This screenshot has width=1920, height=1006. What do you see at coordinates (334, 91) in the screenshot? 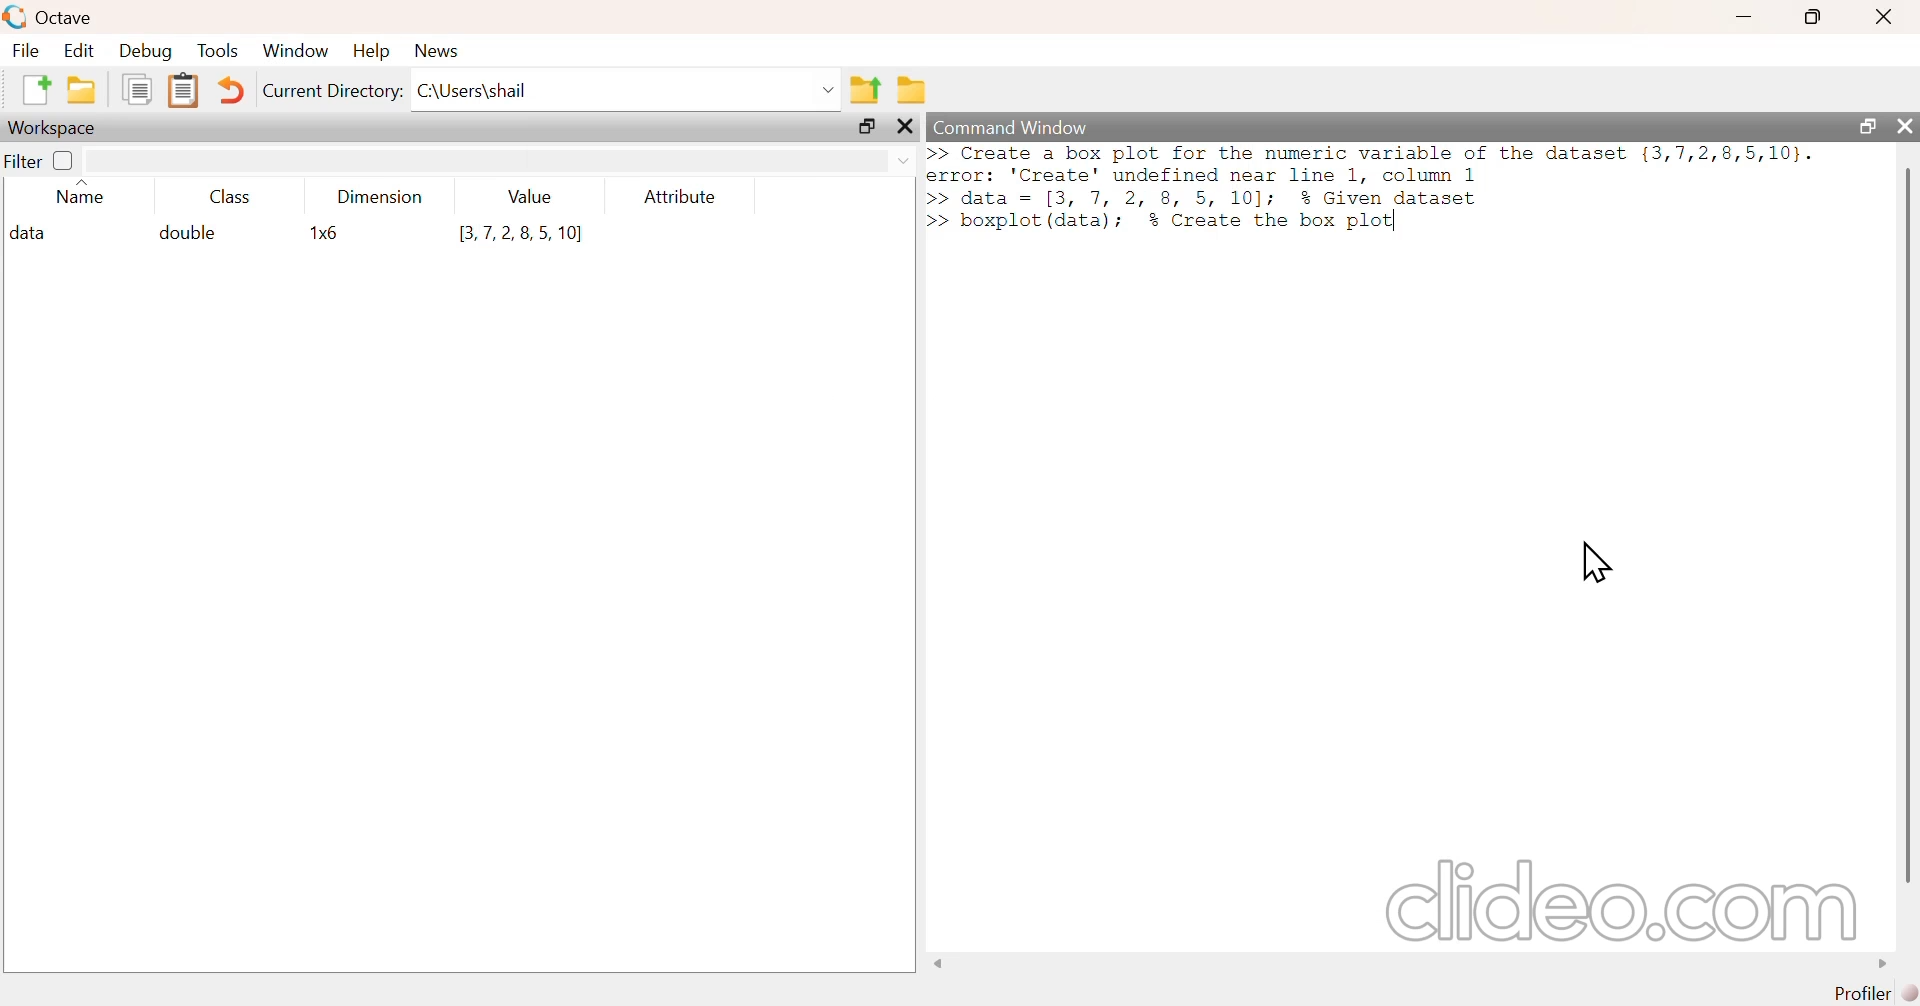
I see `current directory` at bounding box center [334, 91].